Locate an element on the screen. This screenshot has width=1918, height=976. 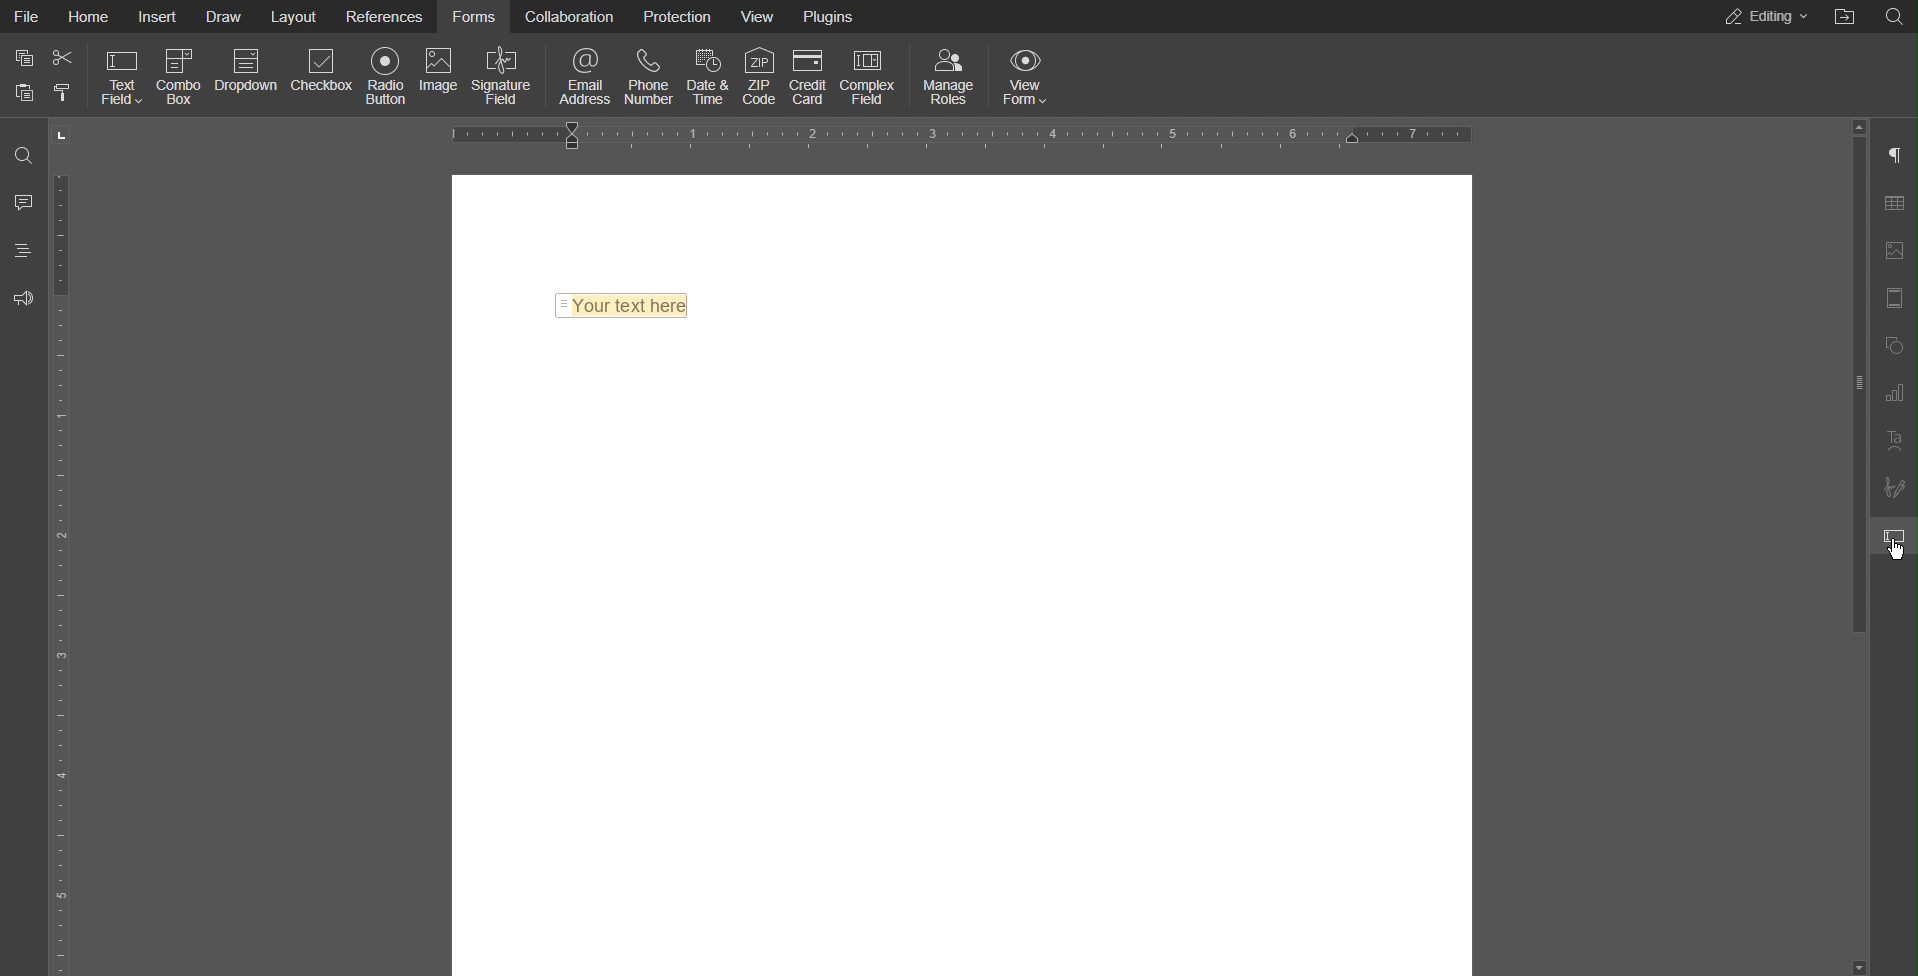
Collaboration is located at coordinates (570, 15).